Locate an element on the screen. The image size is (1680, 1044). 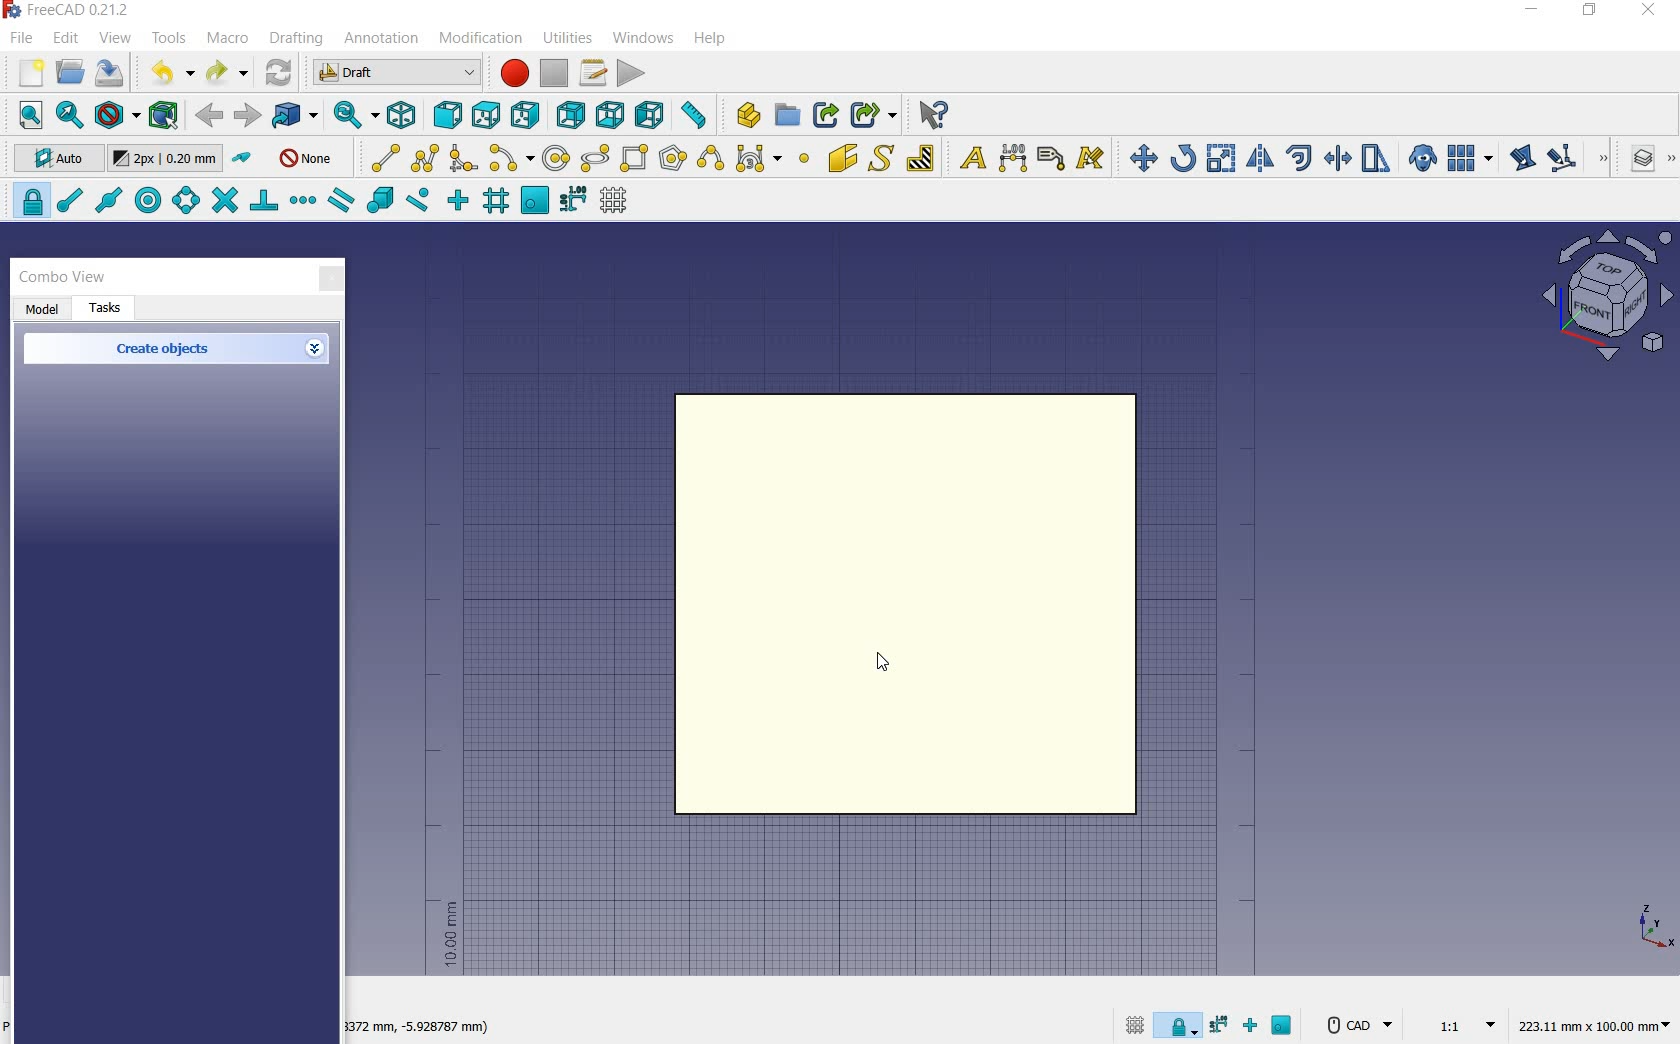
snap lock is located at coordinates (1180, 1021).